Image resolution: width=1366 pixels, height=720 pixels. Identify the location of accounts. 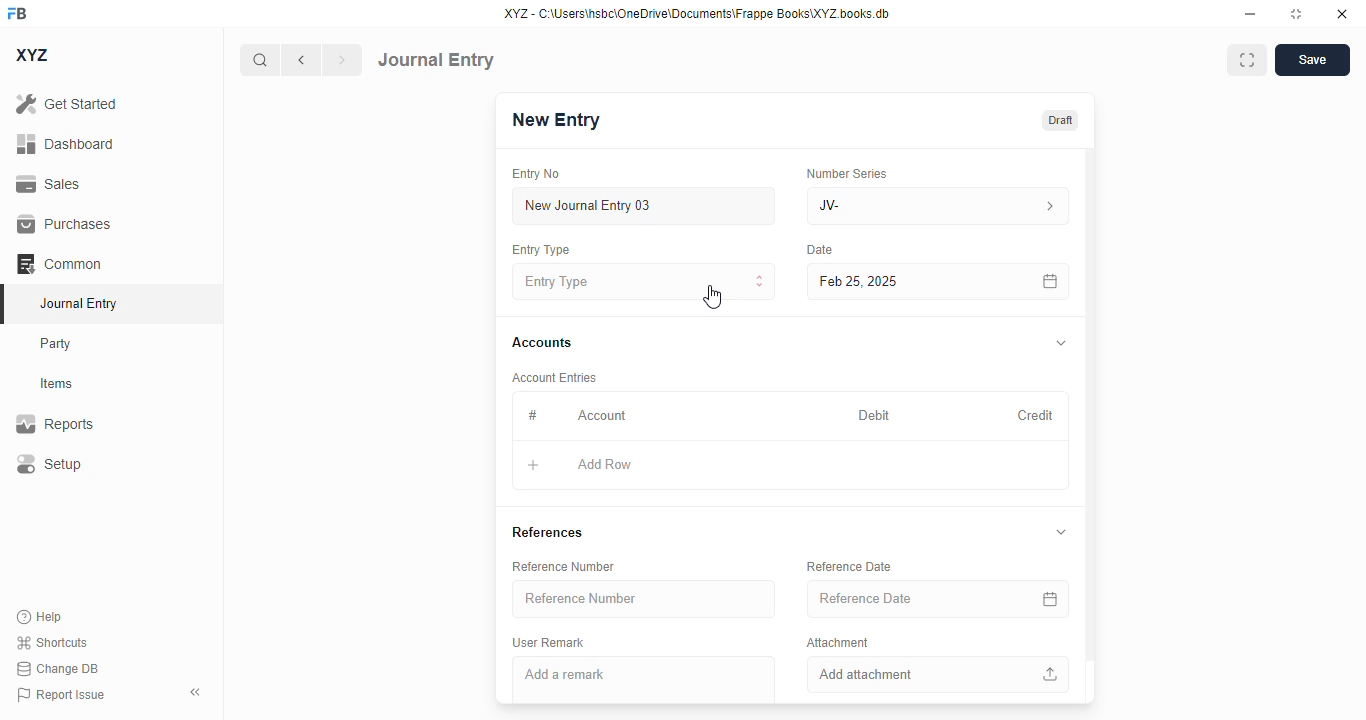
(542, 343).